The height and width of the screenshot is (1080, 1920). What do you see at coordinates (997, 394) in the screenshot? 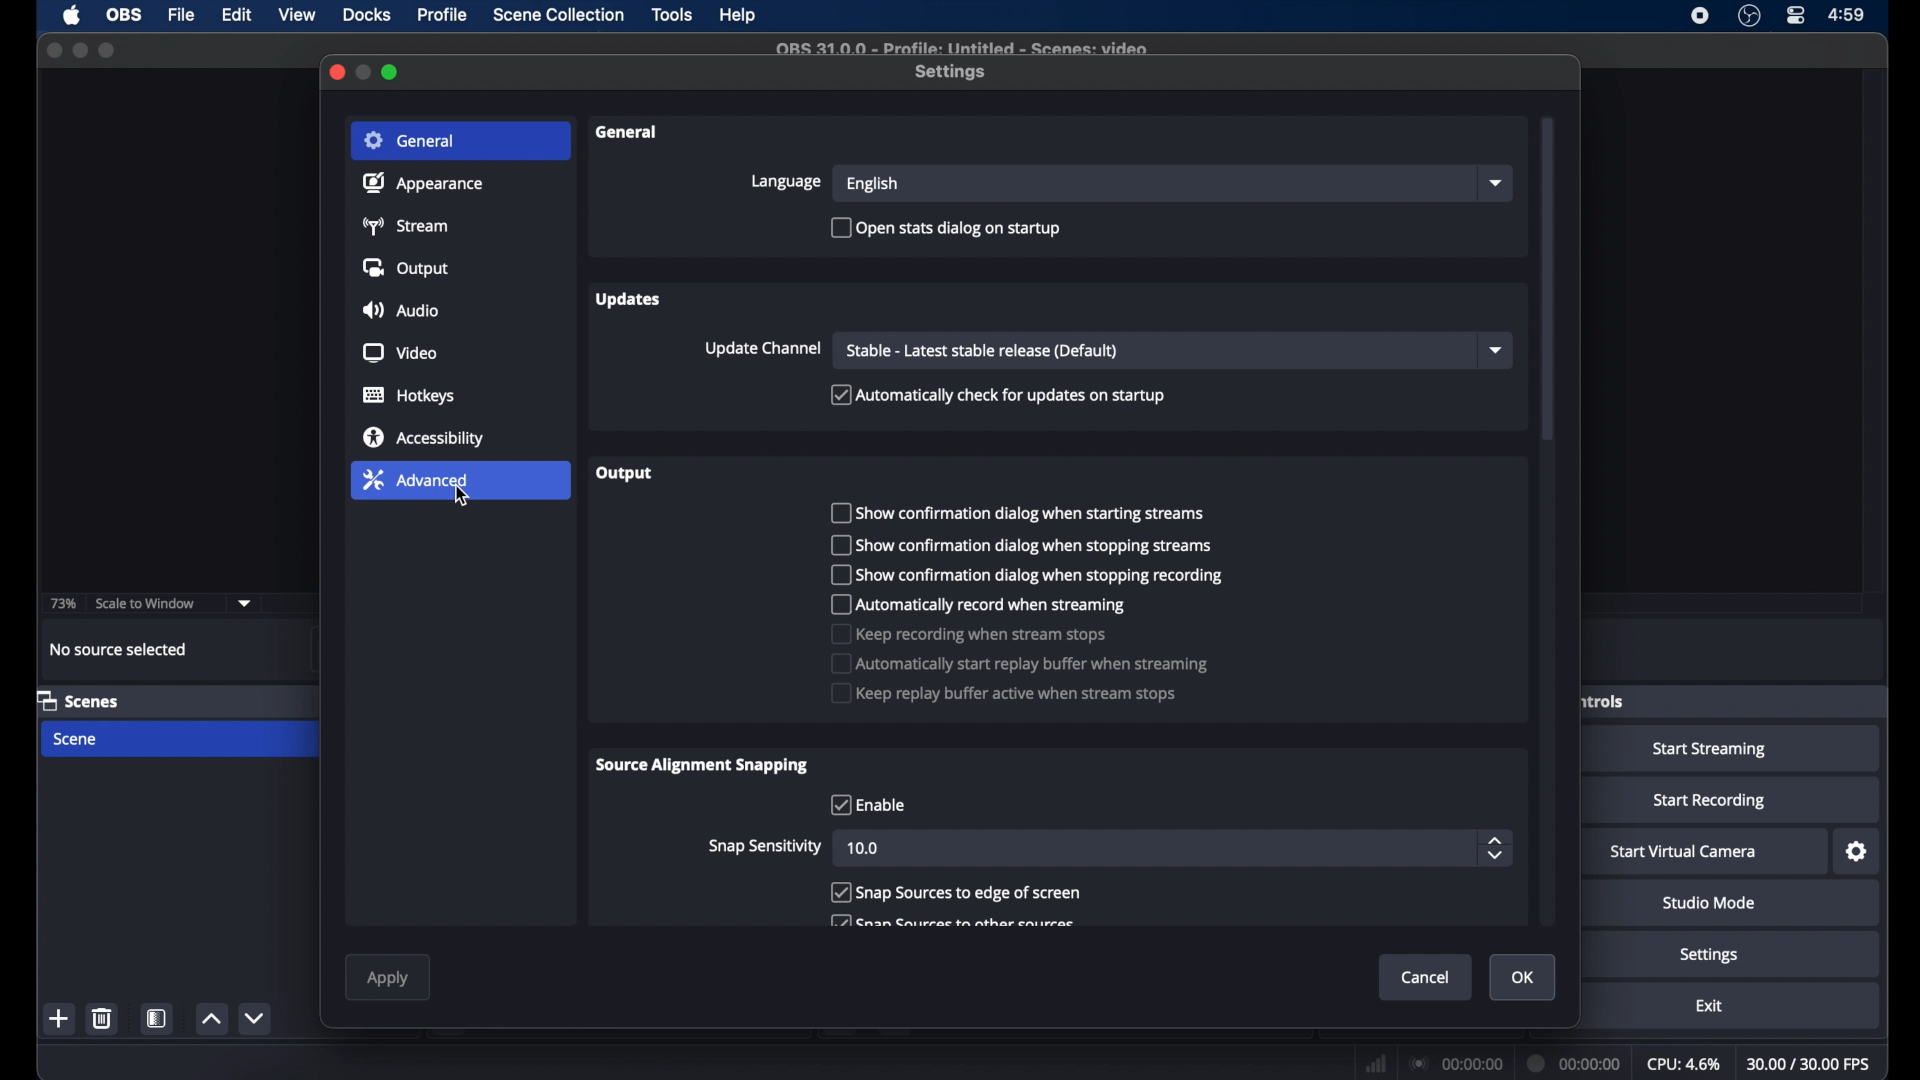
I see `automatically check for updates on startup` at bounding box center [997, 394].